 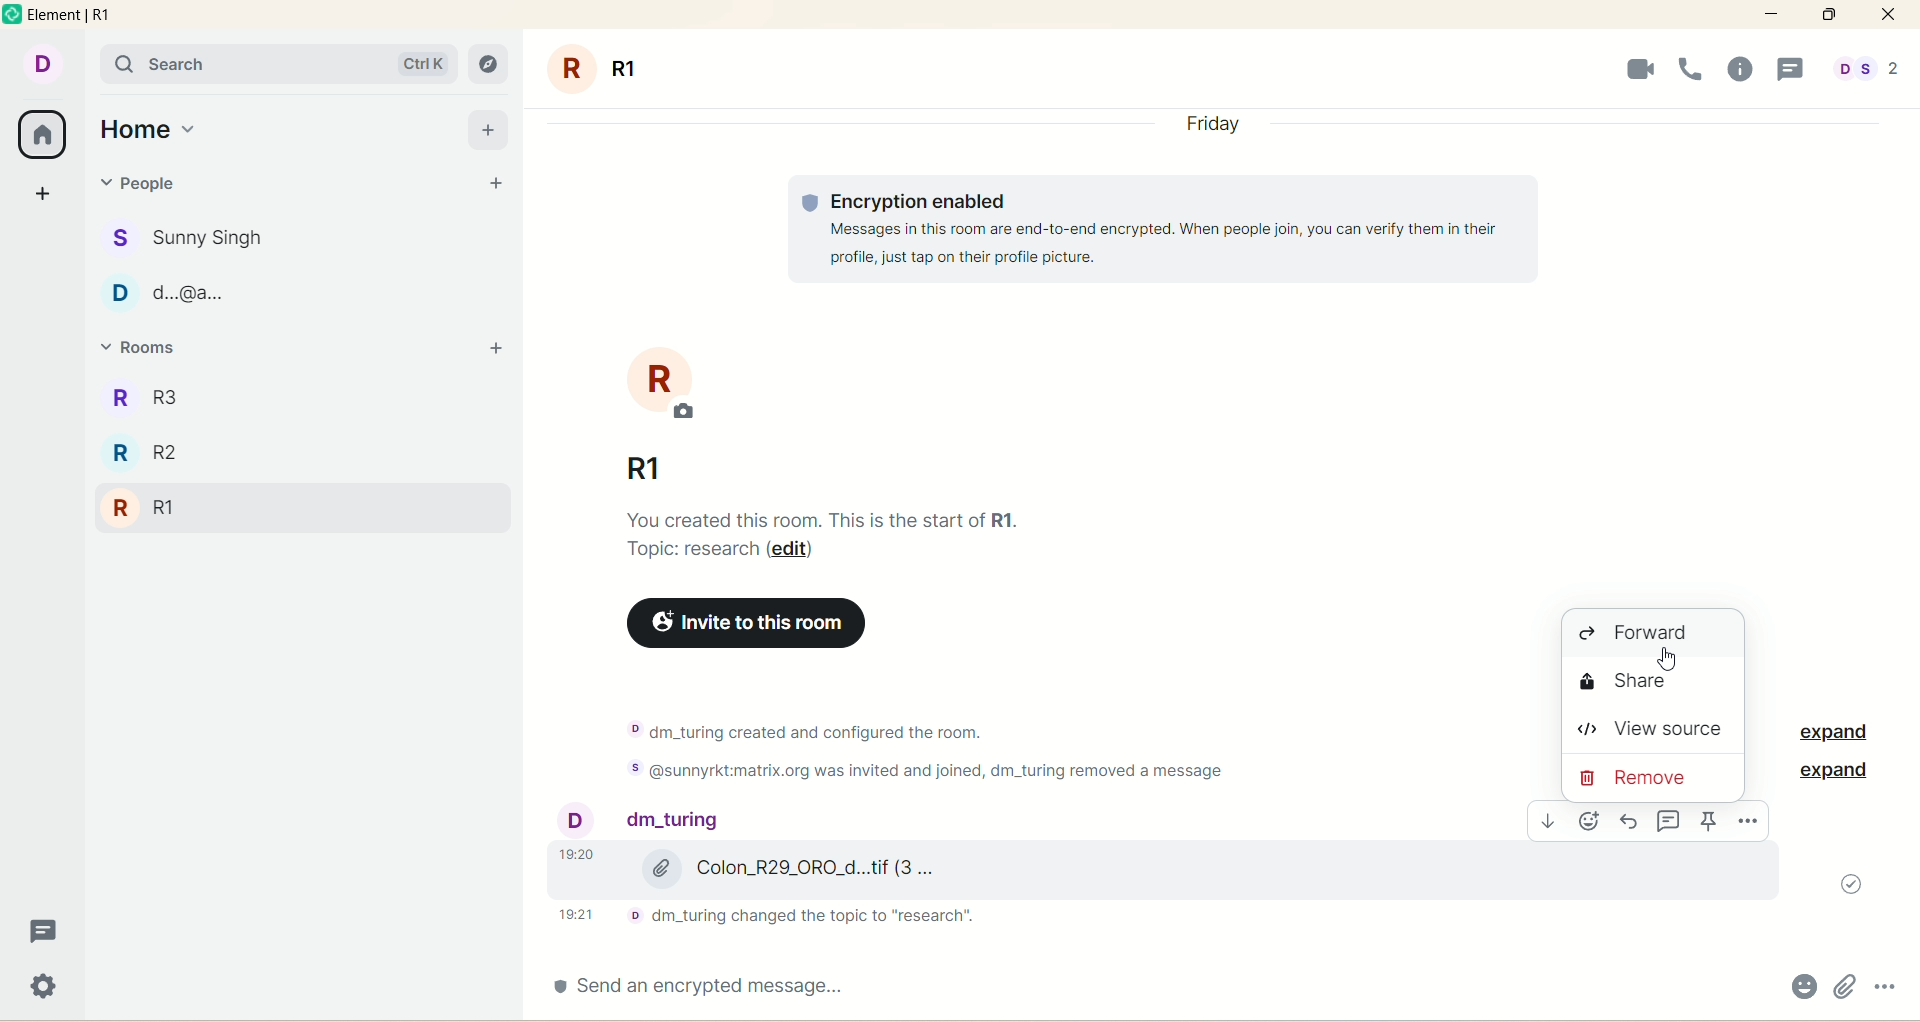 What do you see at coordinates (1829, 14) in the screenshot?
I see `maximize` at bounding box center [1829, 14].